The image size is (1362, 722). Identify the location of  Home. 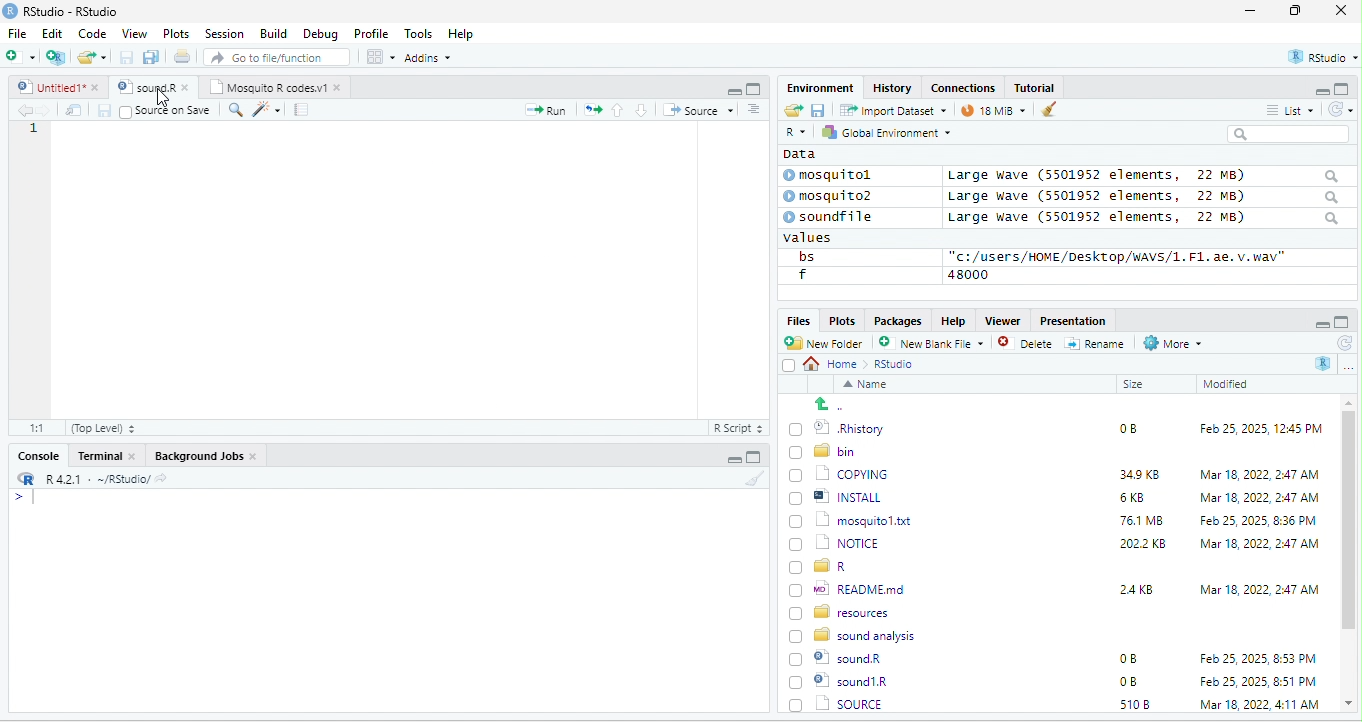
(836, 363).